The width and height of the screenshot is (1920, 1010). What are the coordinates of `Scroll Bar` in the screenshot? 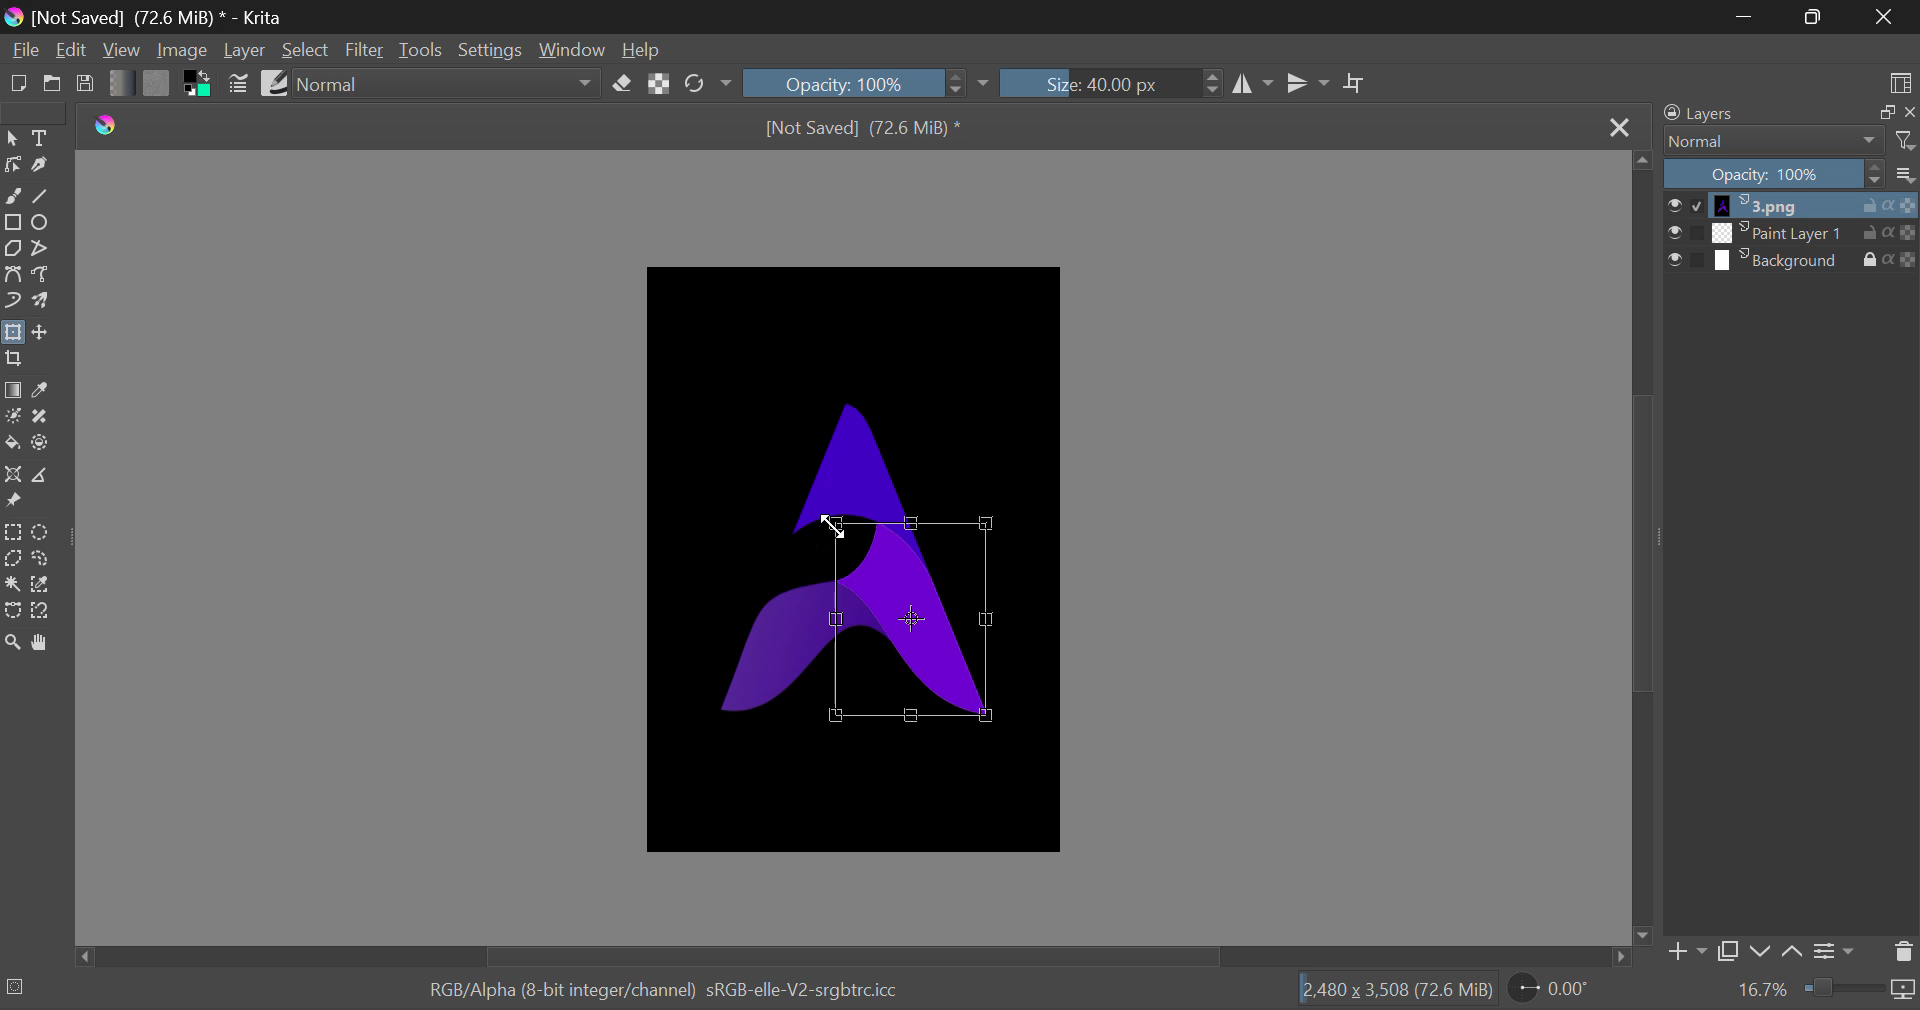 It's located at (1642, 548).